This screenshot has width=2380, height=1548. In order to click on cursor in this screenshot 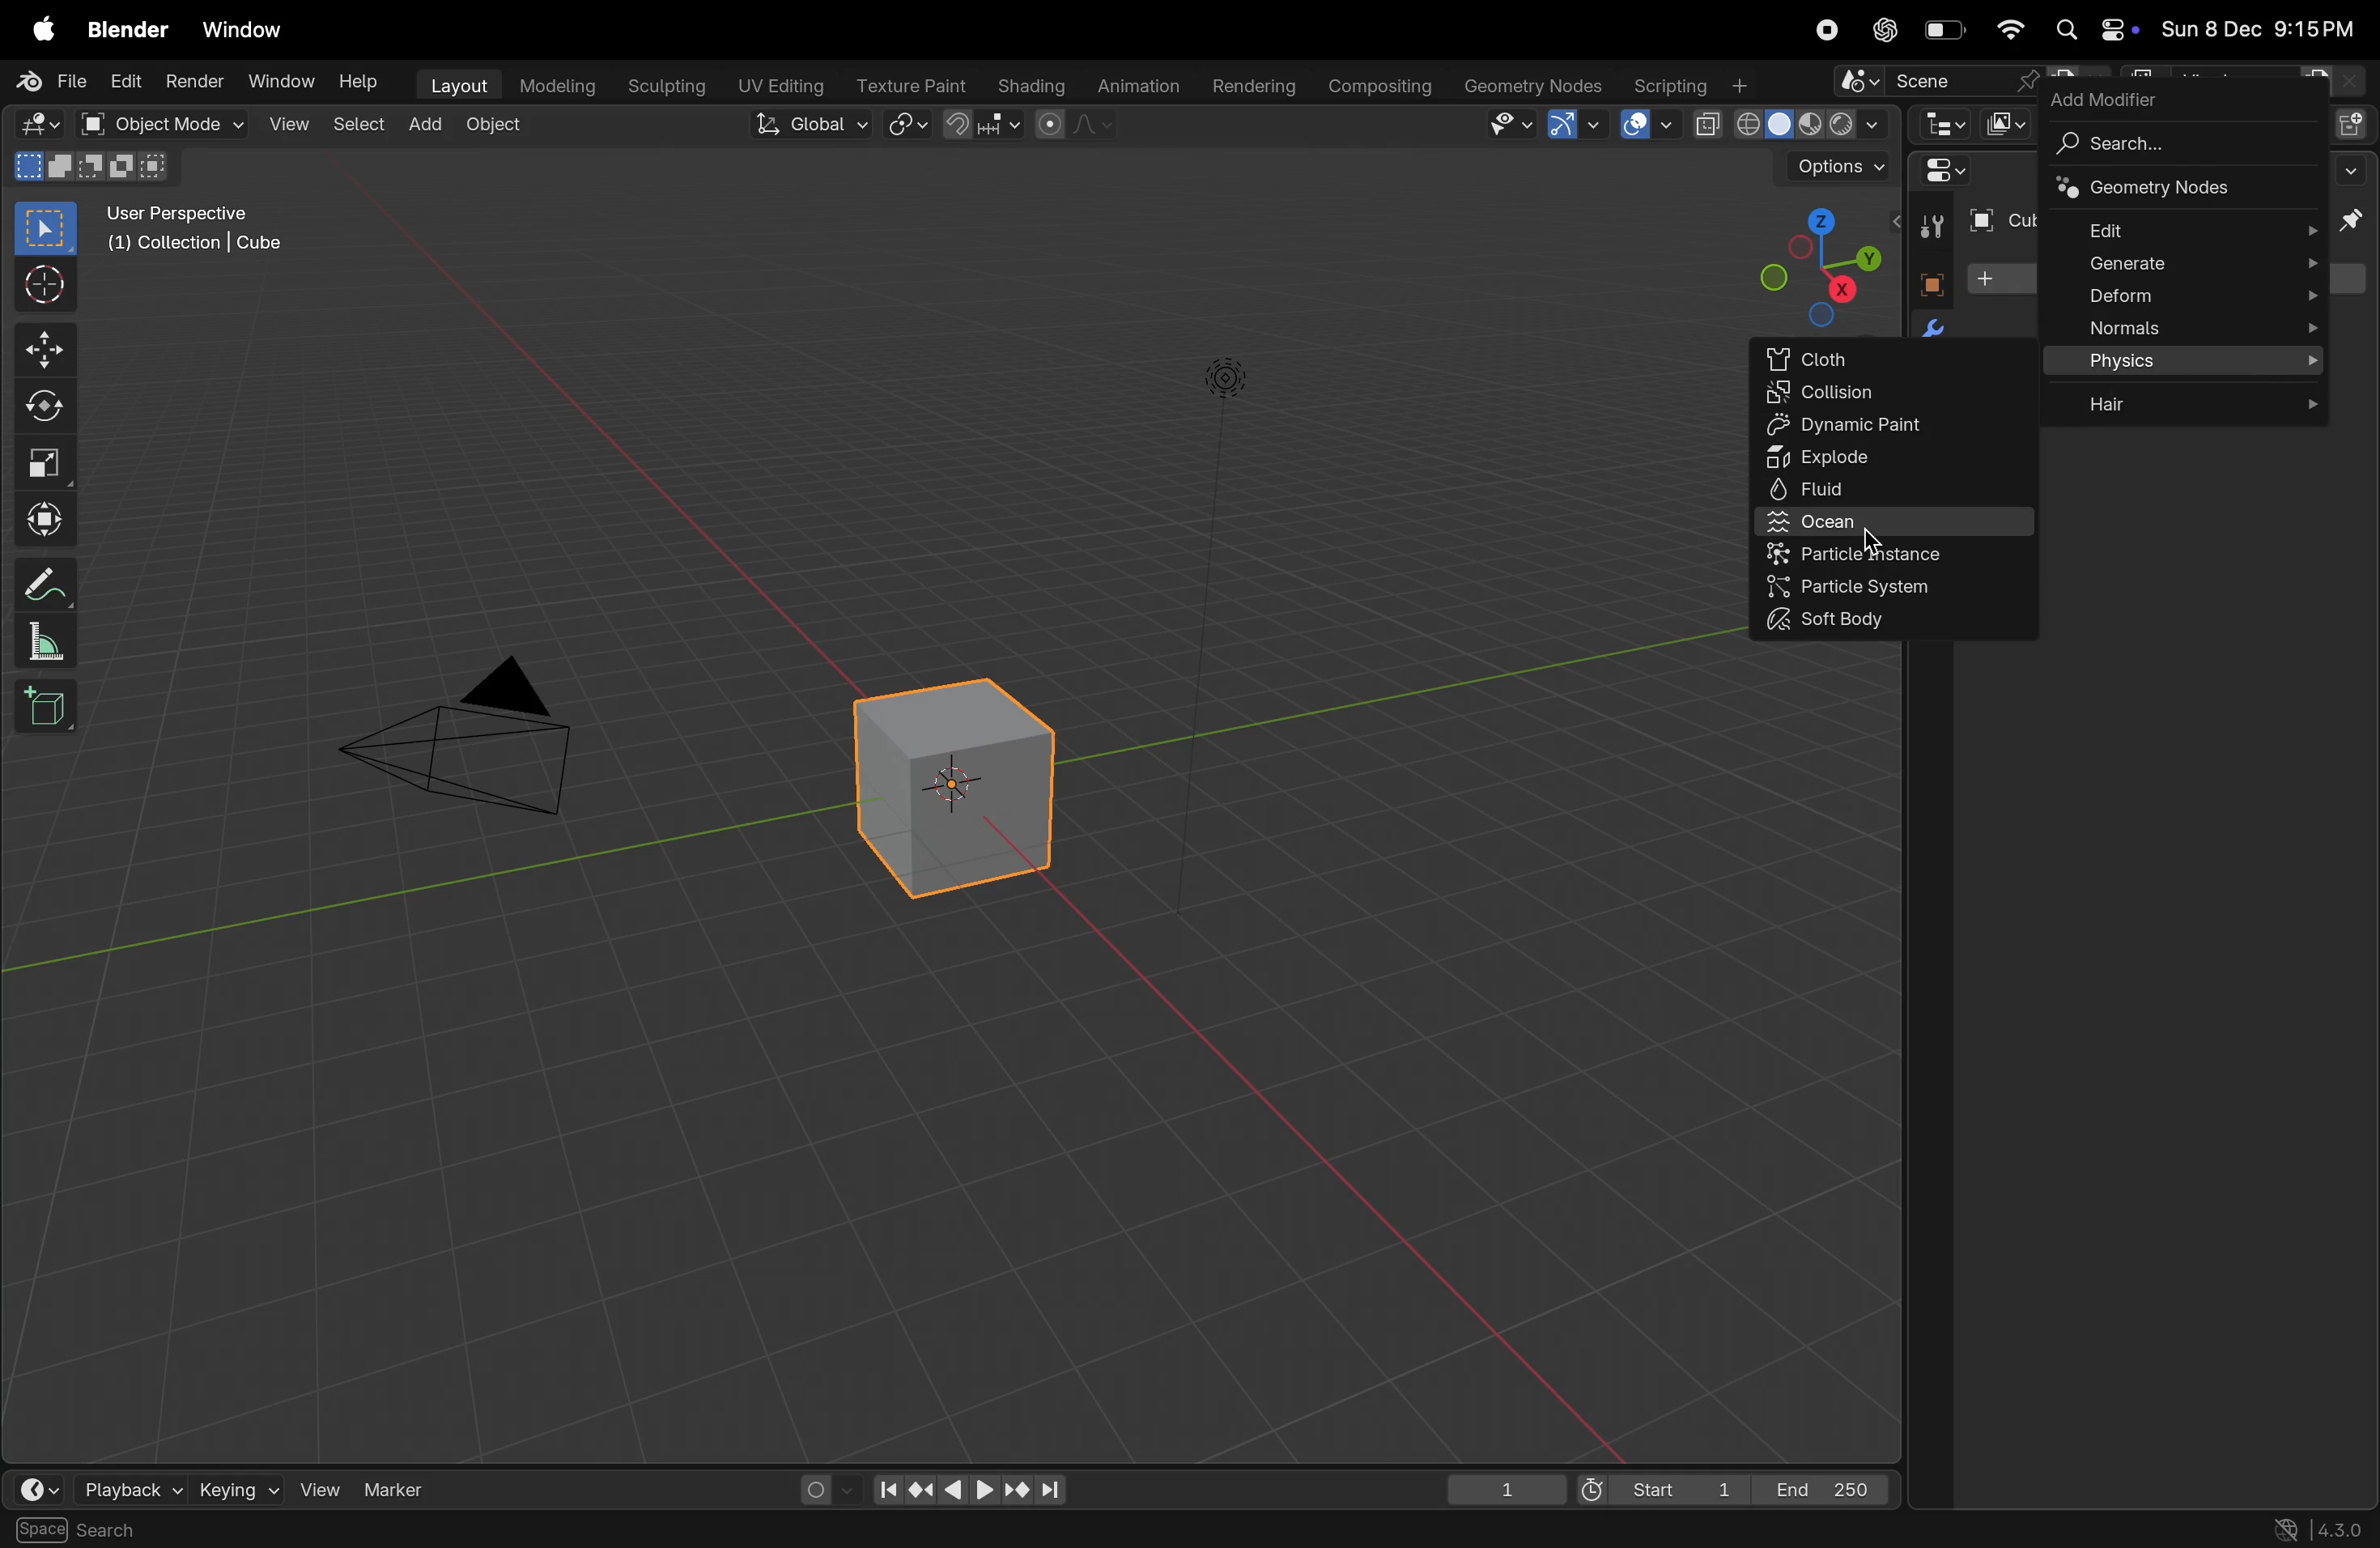, I will do `click(1870, 537)`.